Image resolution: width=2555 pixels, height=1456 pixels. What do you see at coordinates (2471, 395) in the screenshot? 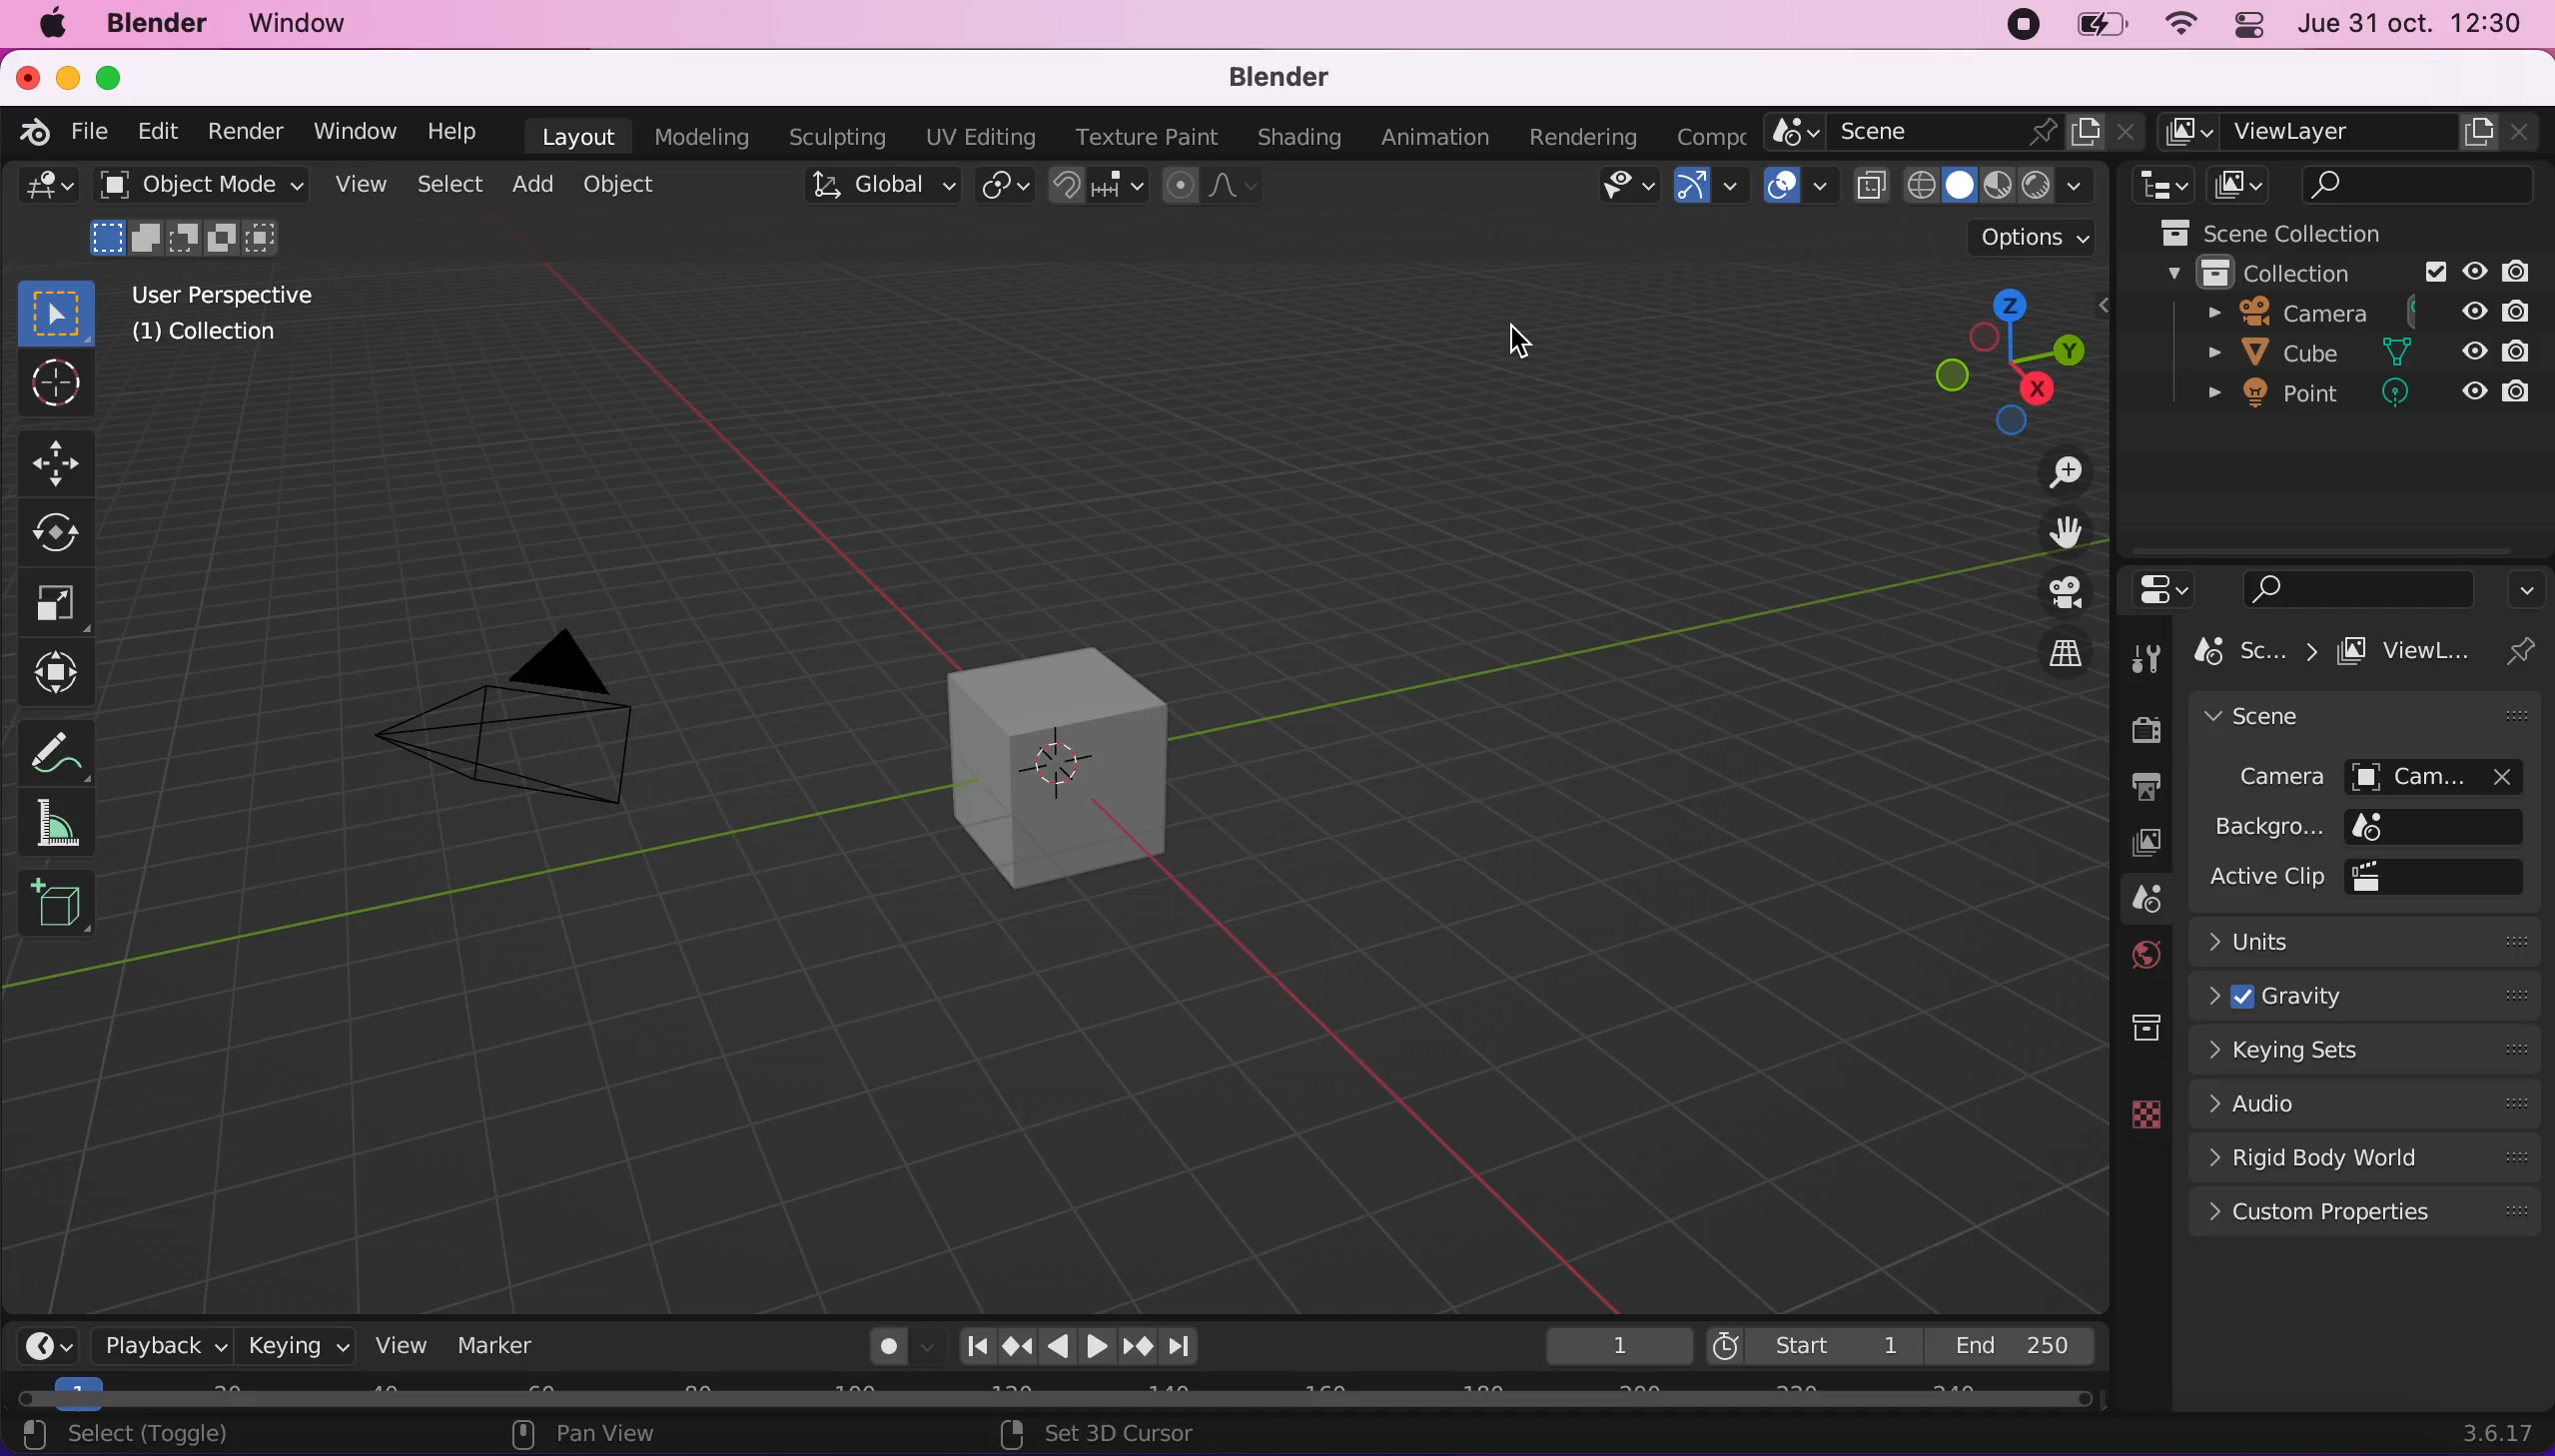
I see `hide in viewpoint` at bounding box center [2471, 395].